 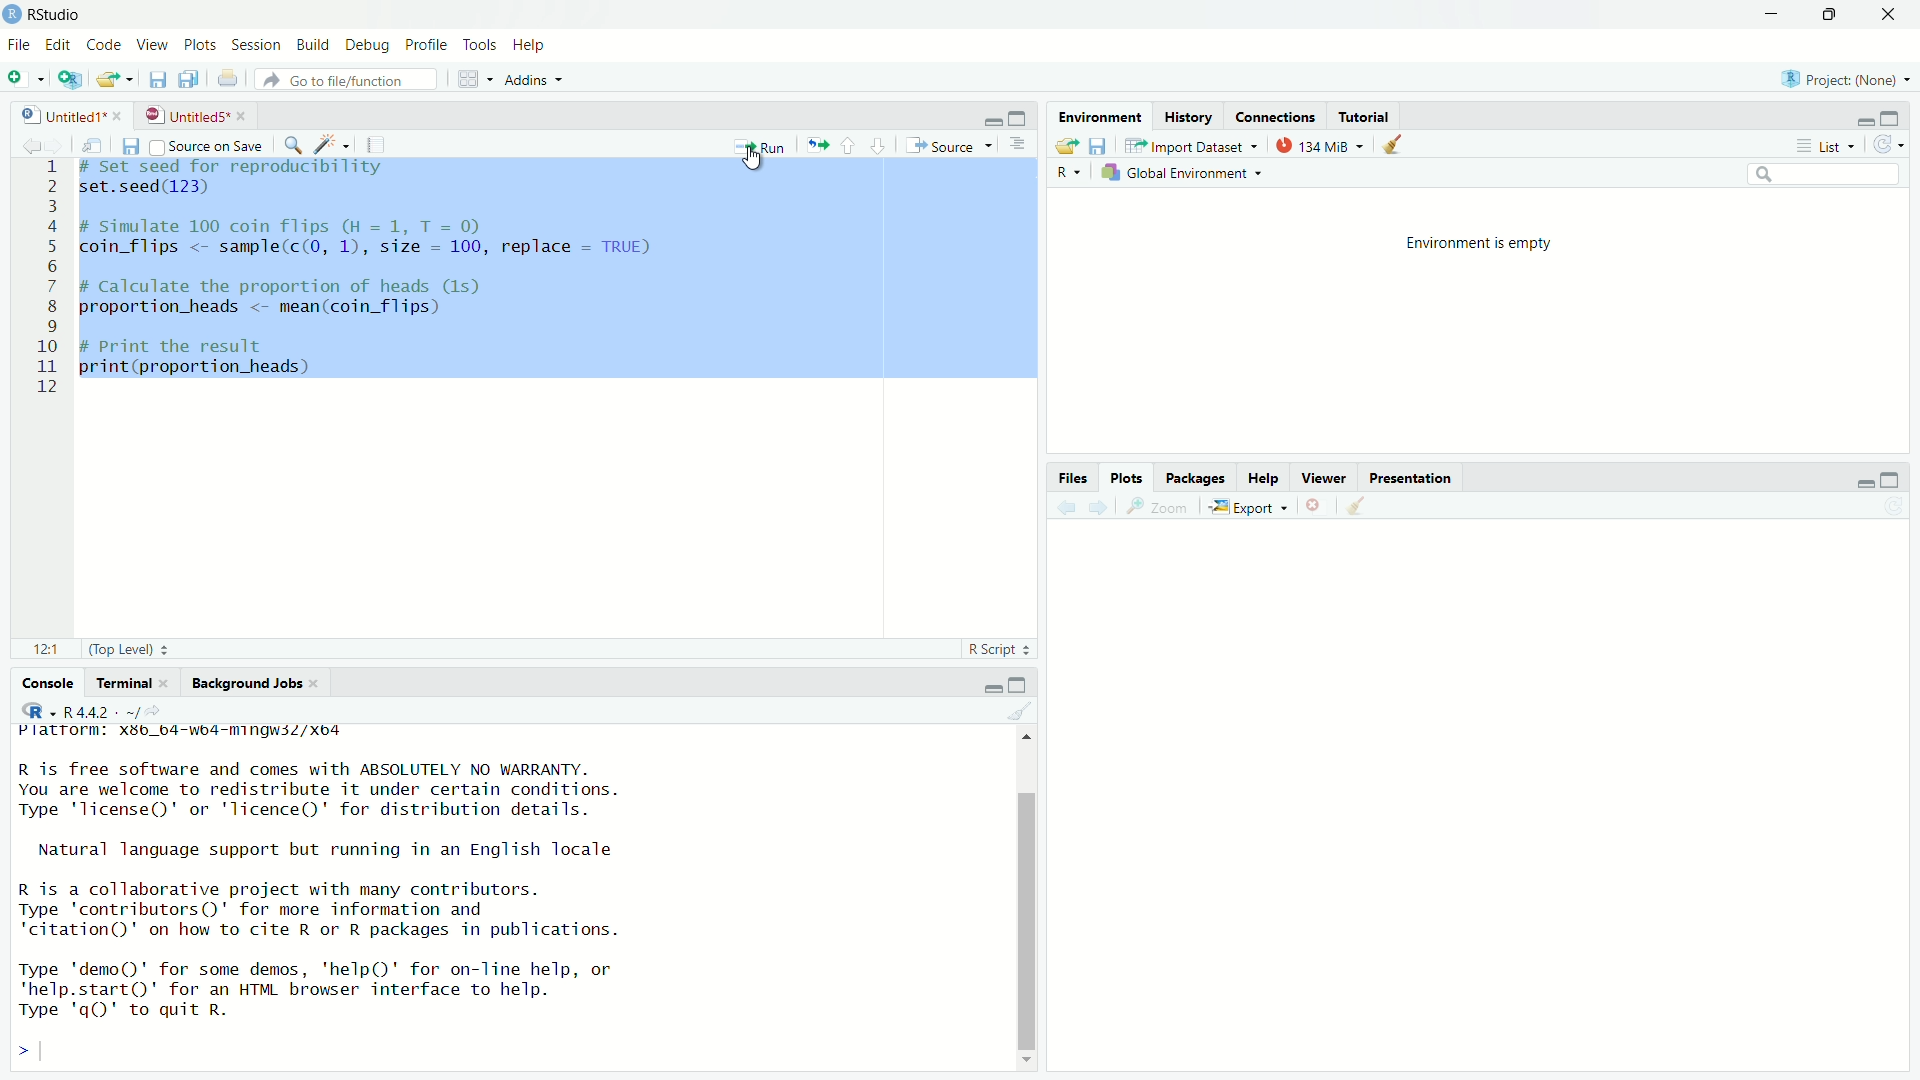 I want to click on terminal, so click(x=122, y=685).